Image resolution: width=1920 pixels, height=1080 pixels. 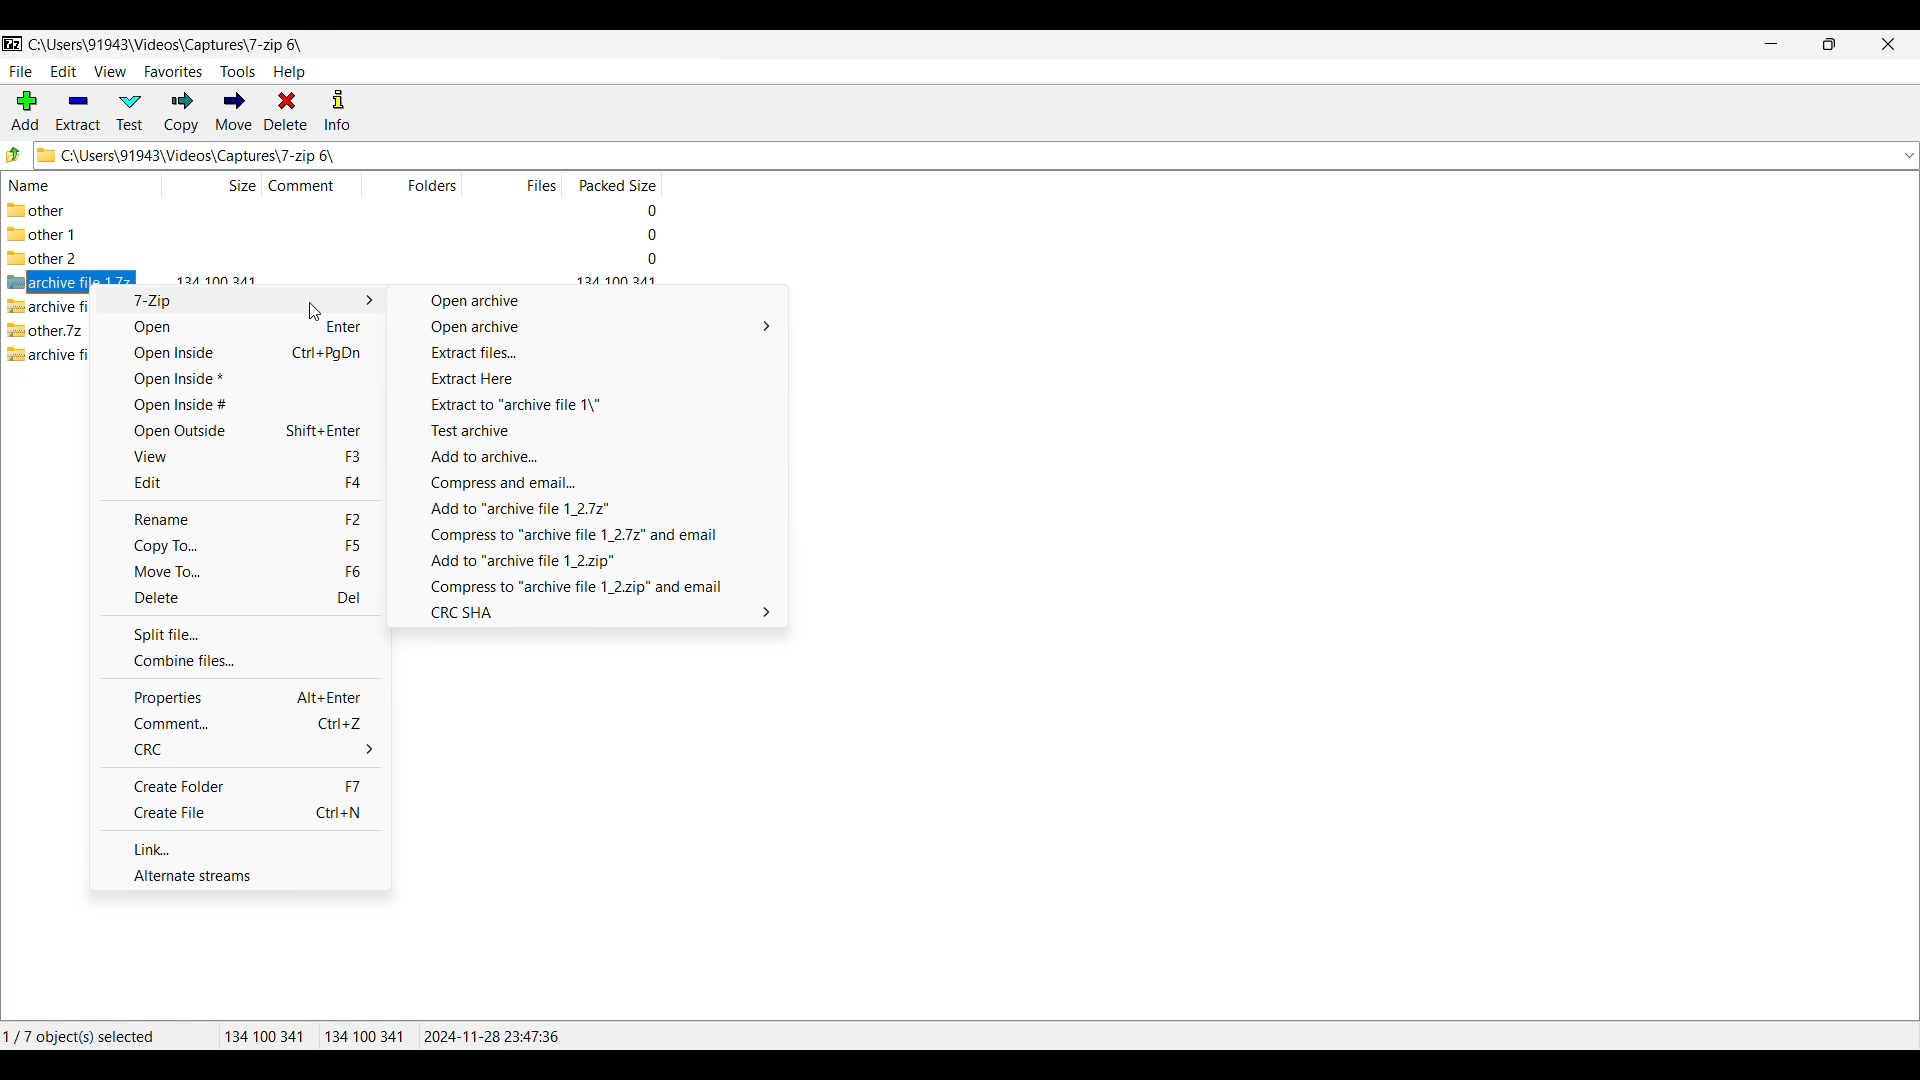 I want to click on Name , so click(x=35, y=186).